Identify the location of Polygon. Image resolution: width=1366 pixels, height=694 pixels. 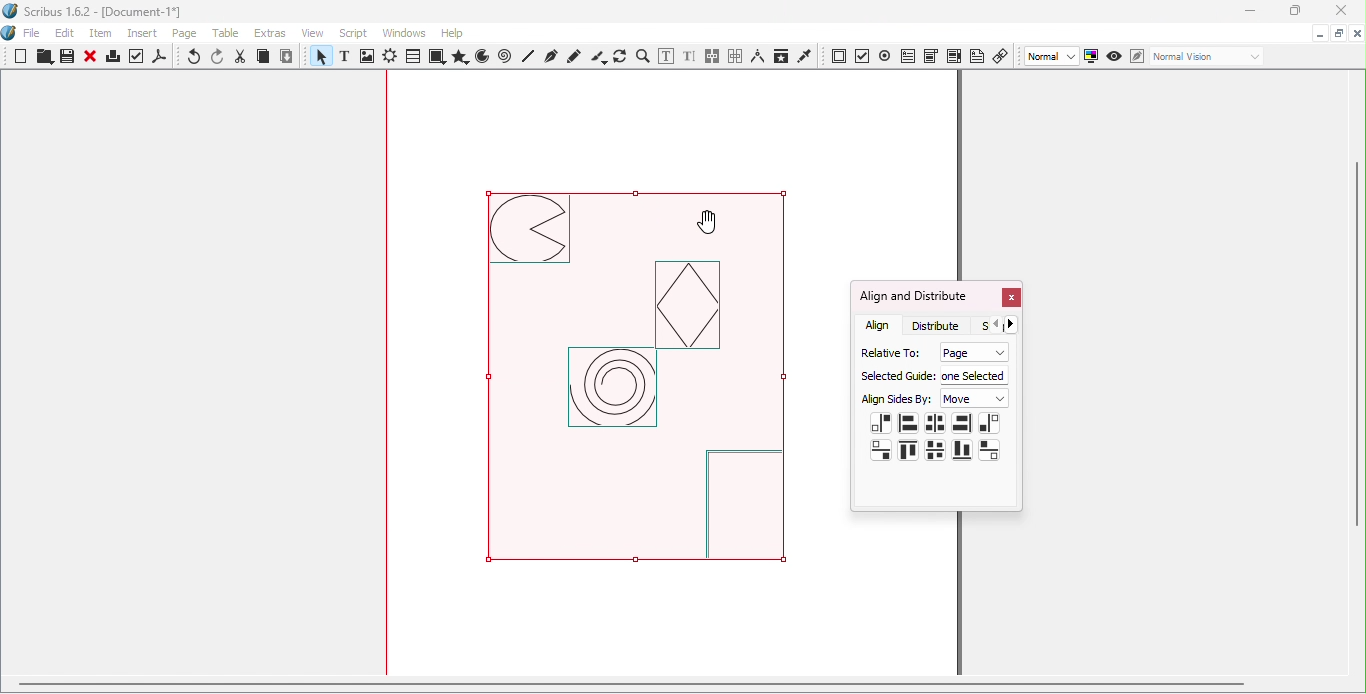
(458, 57).